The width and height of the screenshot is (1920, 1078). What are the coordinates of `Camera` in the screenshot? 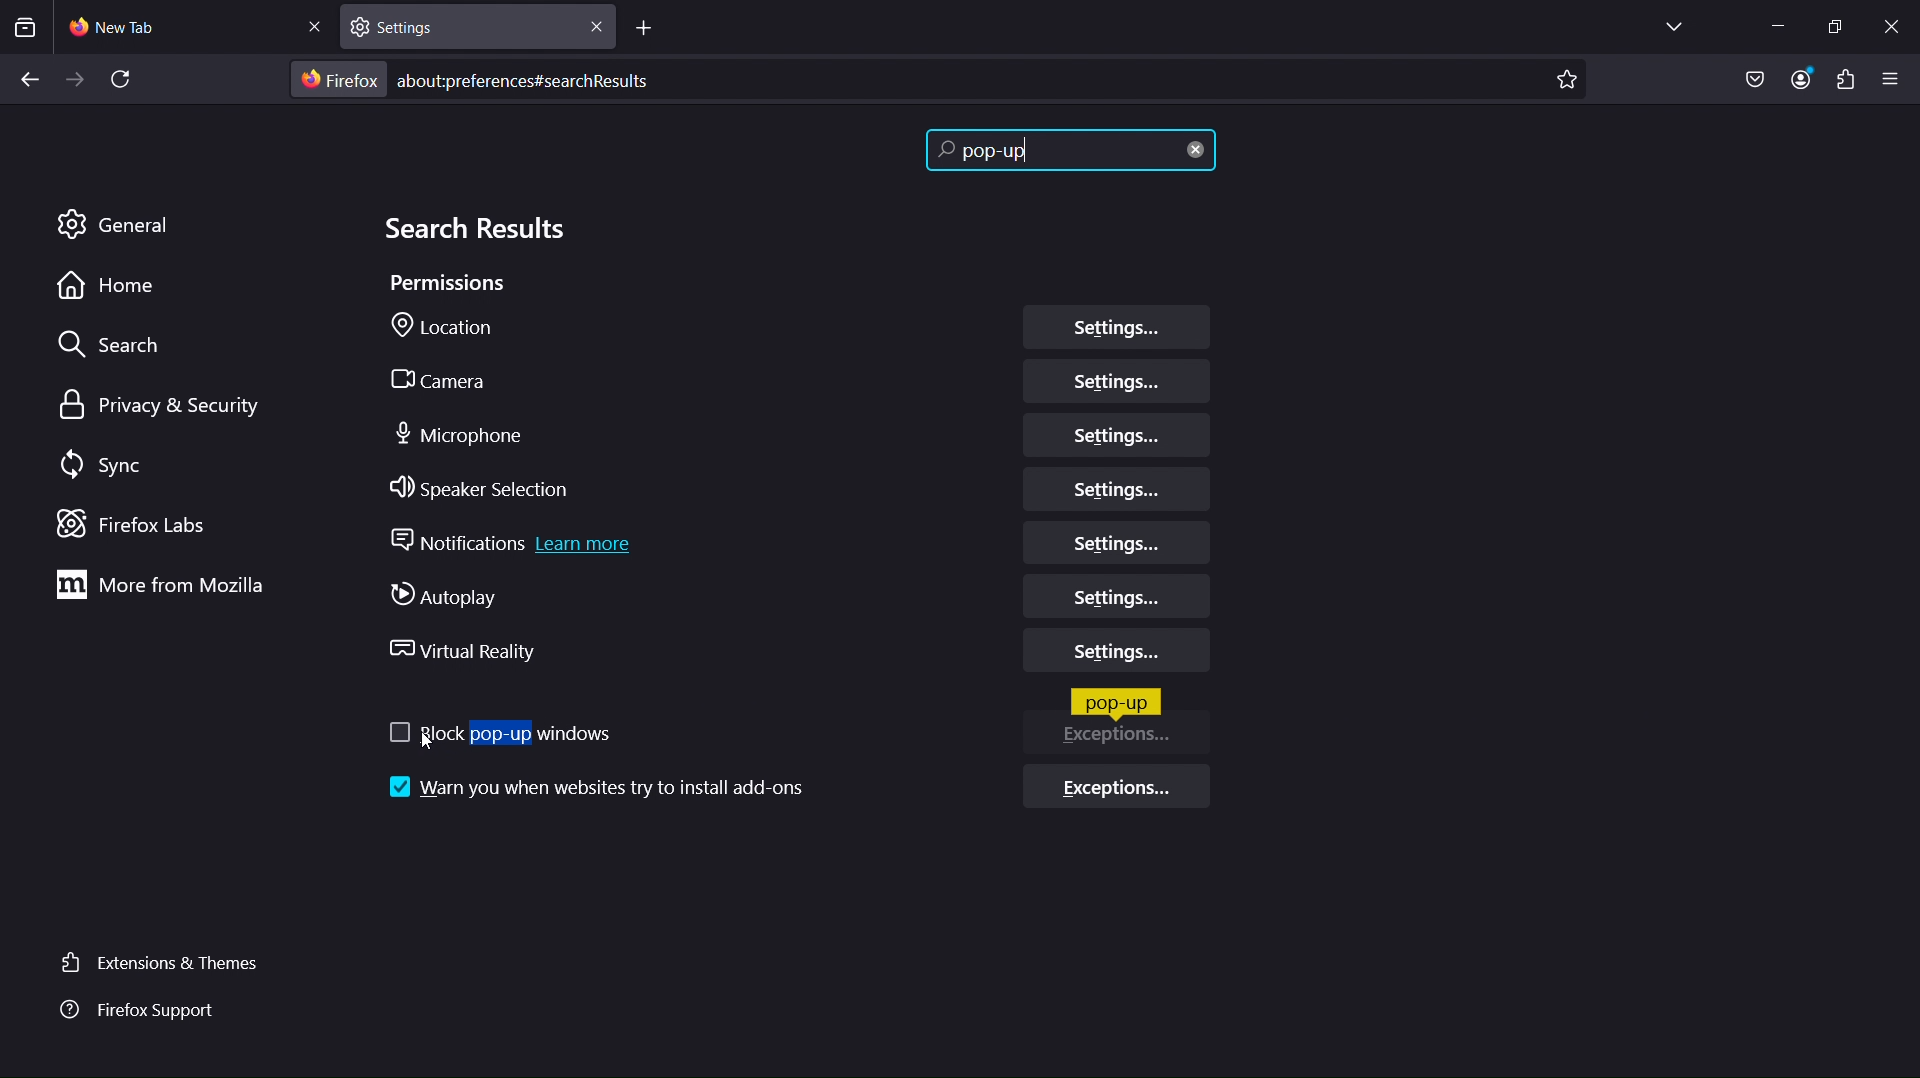 It's located at (453, 377).